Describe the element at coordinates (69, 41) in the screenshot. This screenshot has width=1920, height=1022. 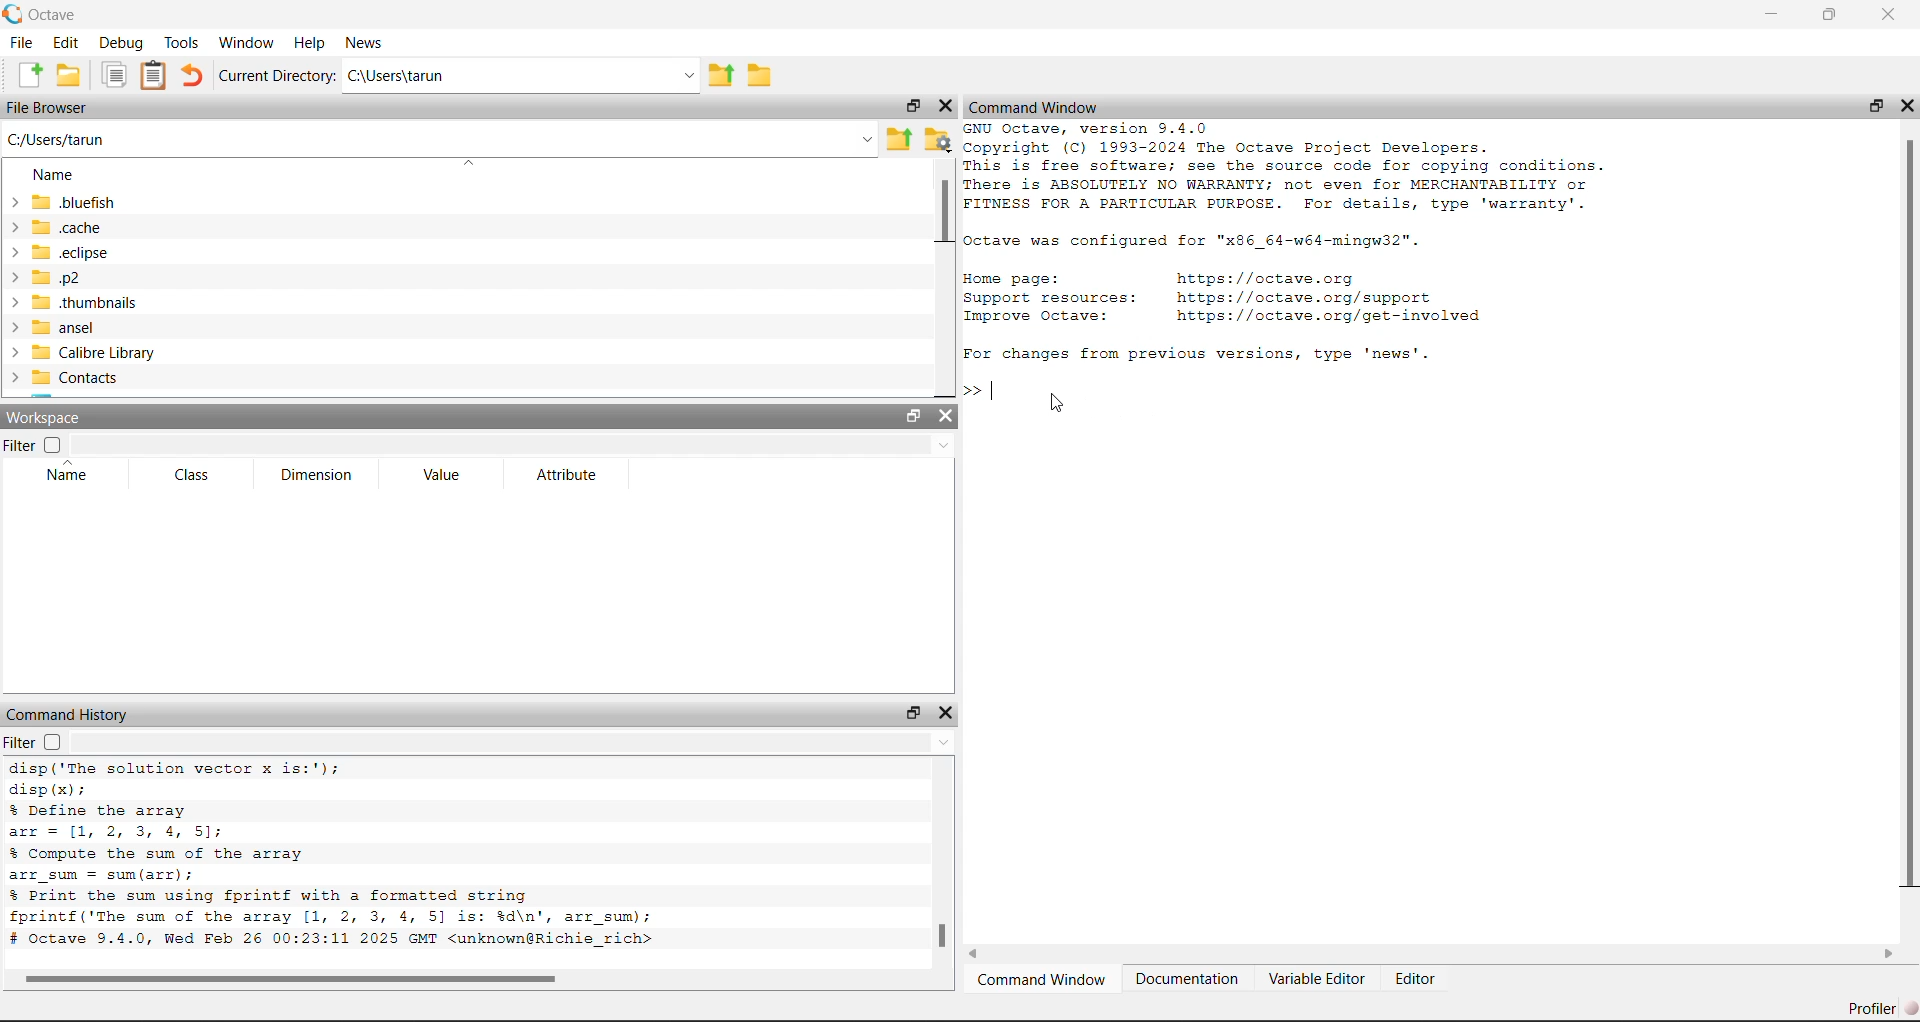
I see `Edit` at that location.